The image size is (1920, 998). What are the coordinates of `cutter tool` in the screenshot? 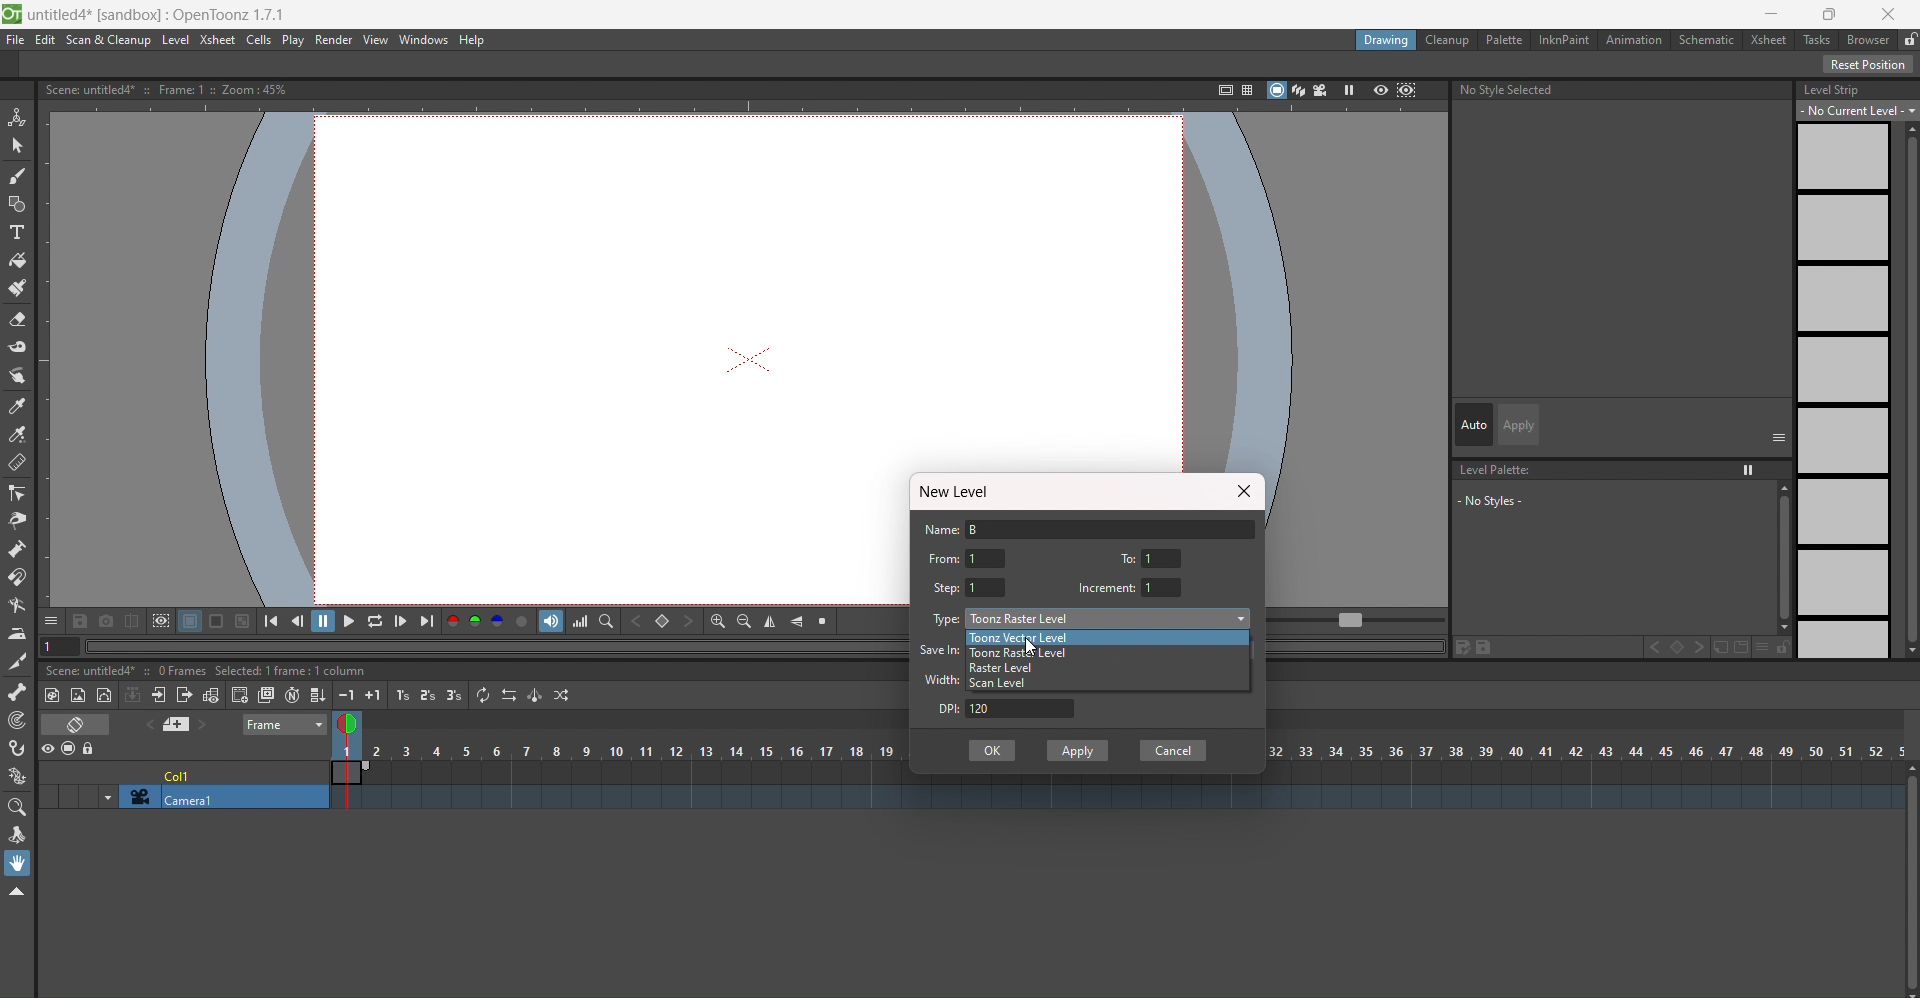 It's located at (15, 663).